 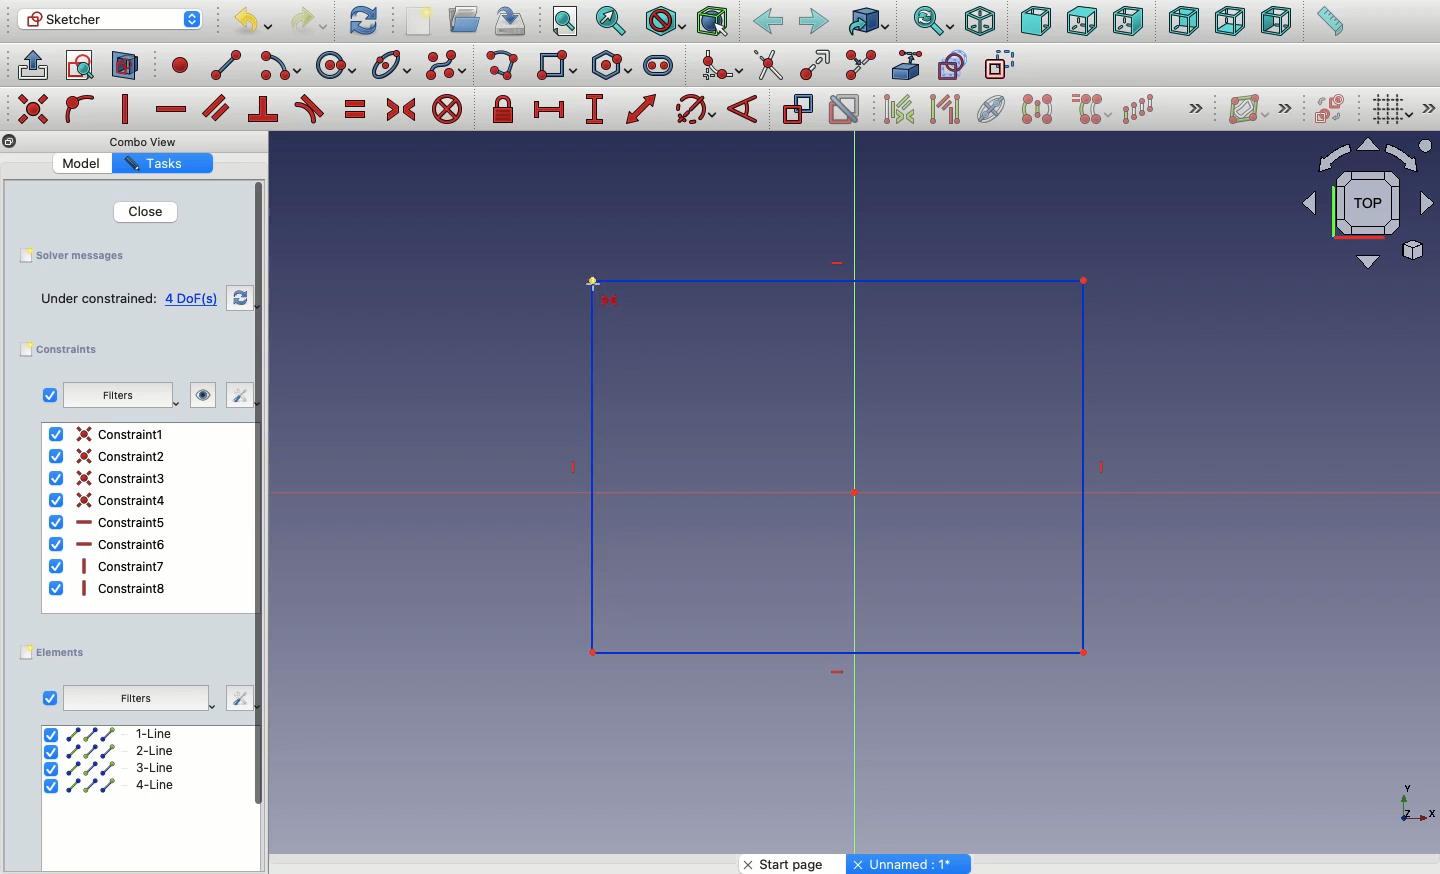 What do you see at coordinates (712, 22) in the screenshot?
I see `Bounding Box` at bounding box center [712, 22].